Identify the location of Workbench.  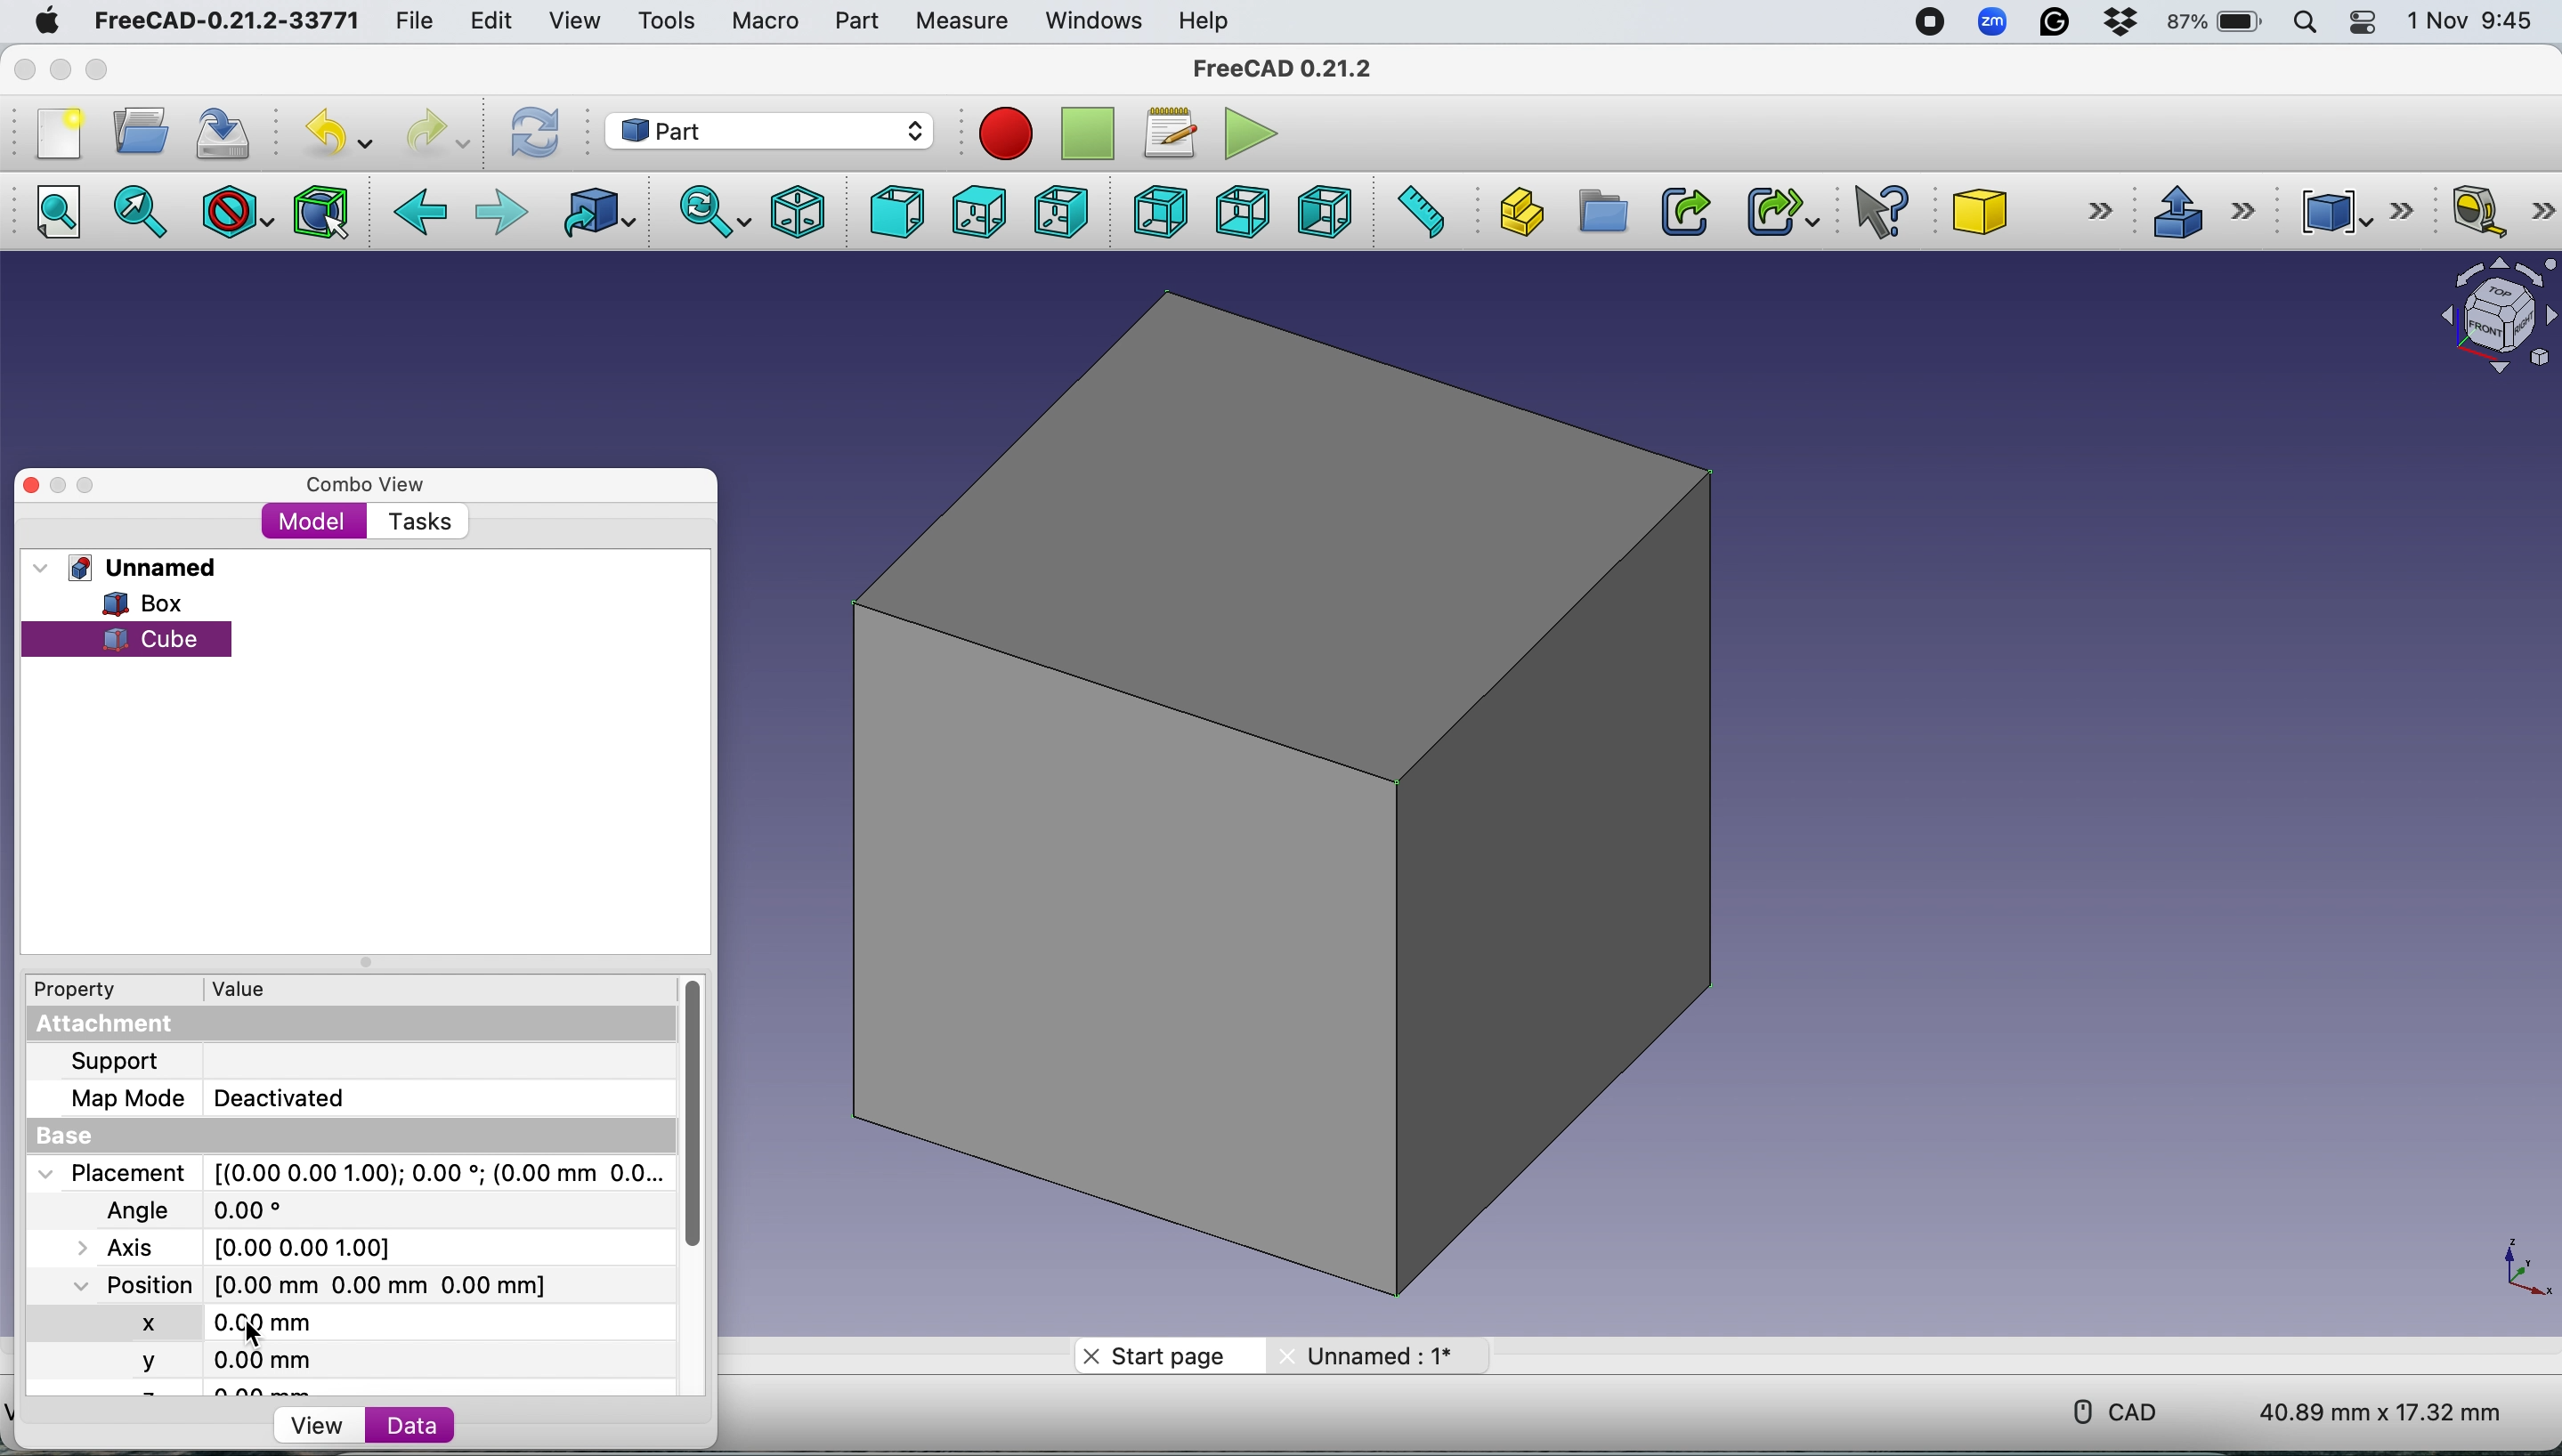
(768, 129).